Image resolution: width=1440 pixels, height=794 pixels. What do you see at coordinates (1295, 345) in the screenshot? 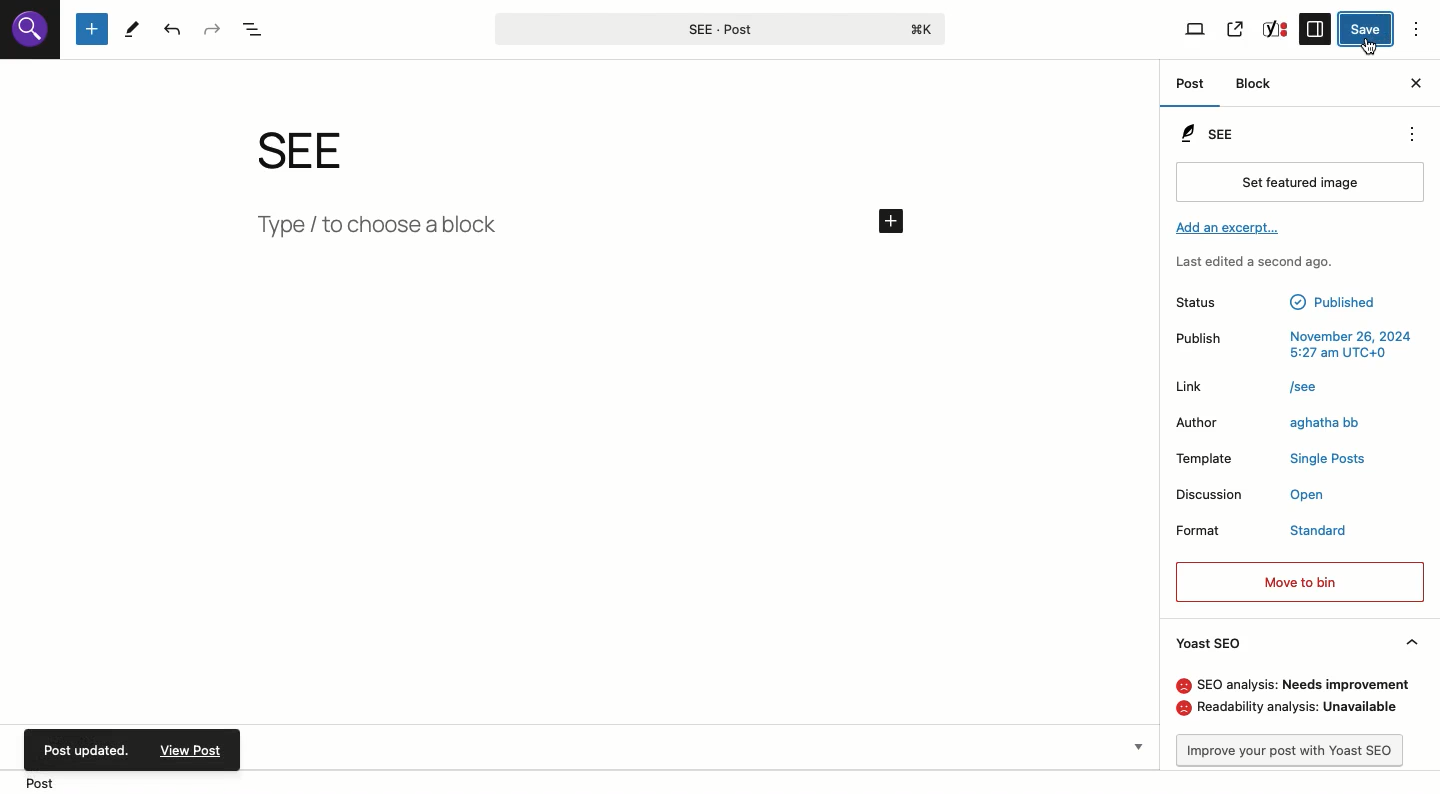
I see `Publish november 26, 2025 5:27am UTC+0` at bounding box center [1295, 345].